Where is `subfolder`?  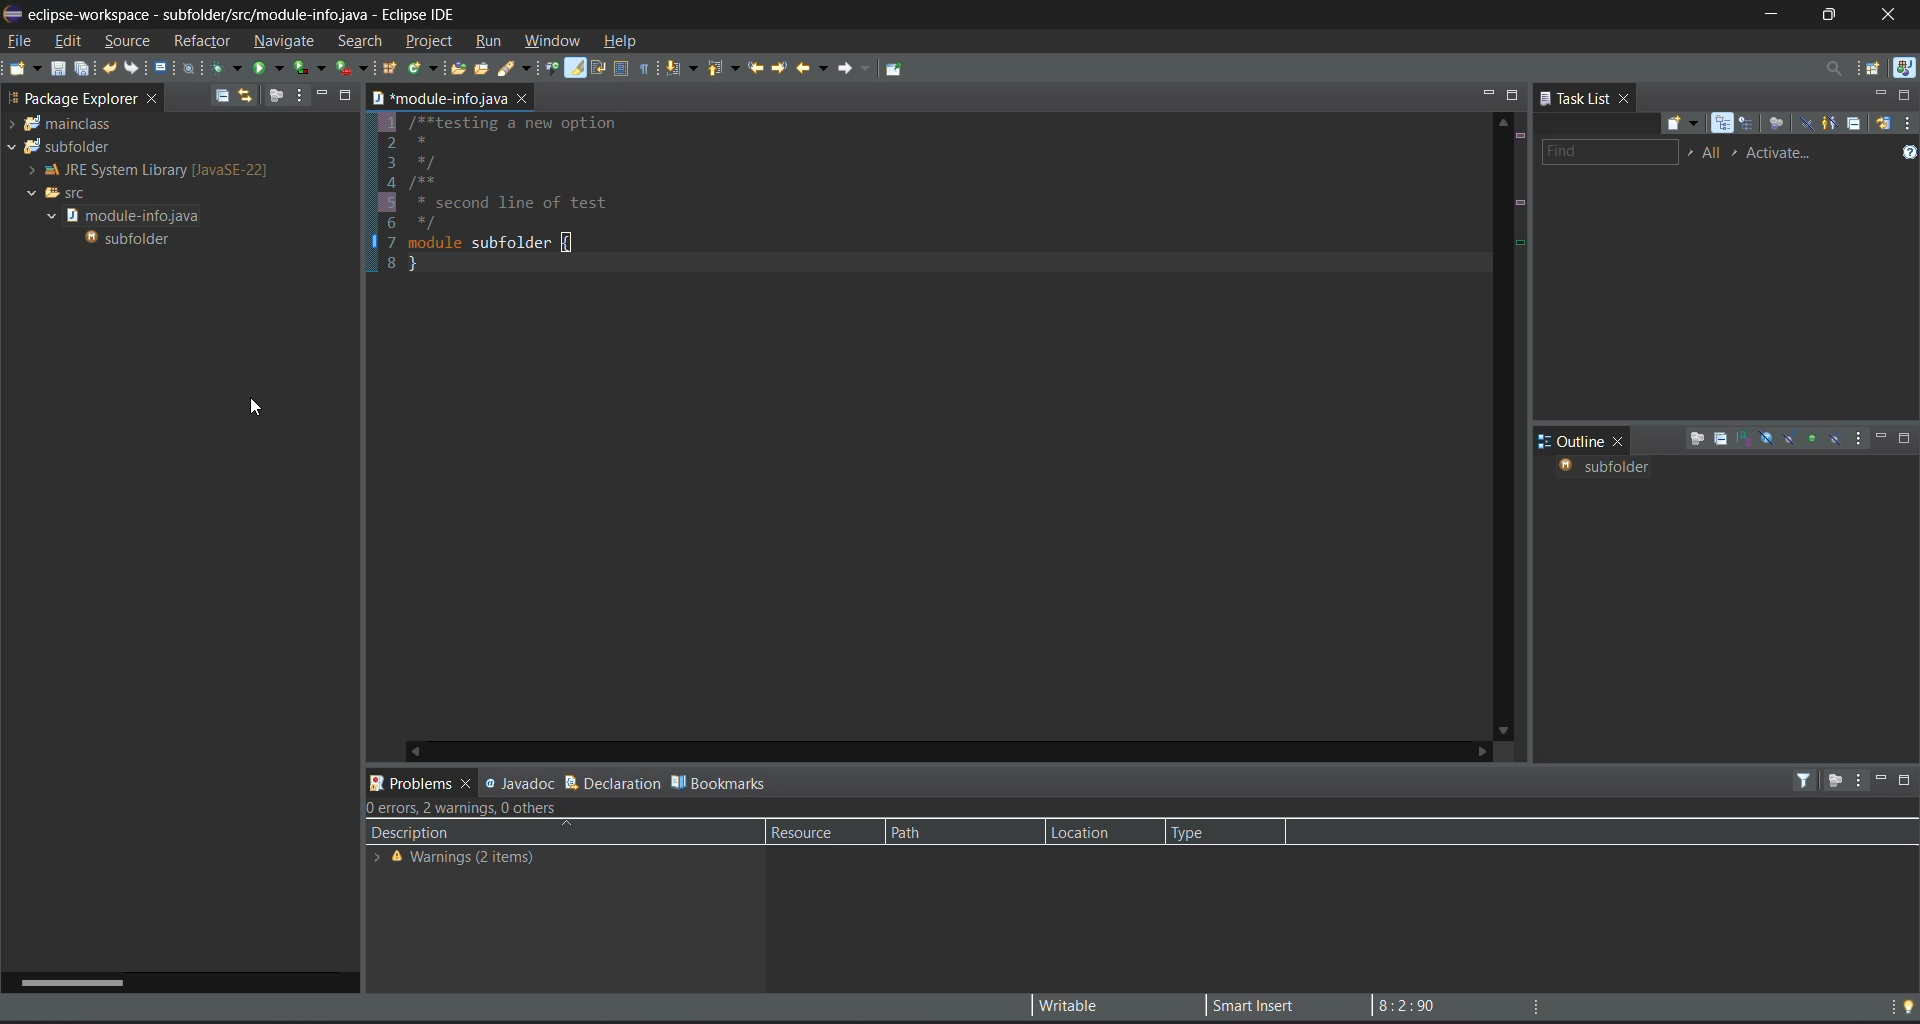 subfolder is located at coordinates (1602, 467).